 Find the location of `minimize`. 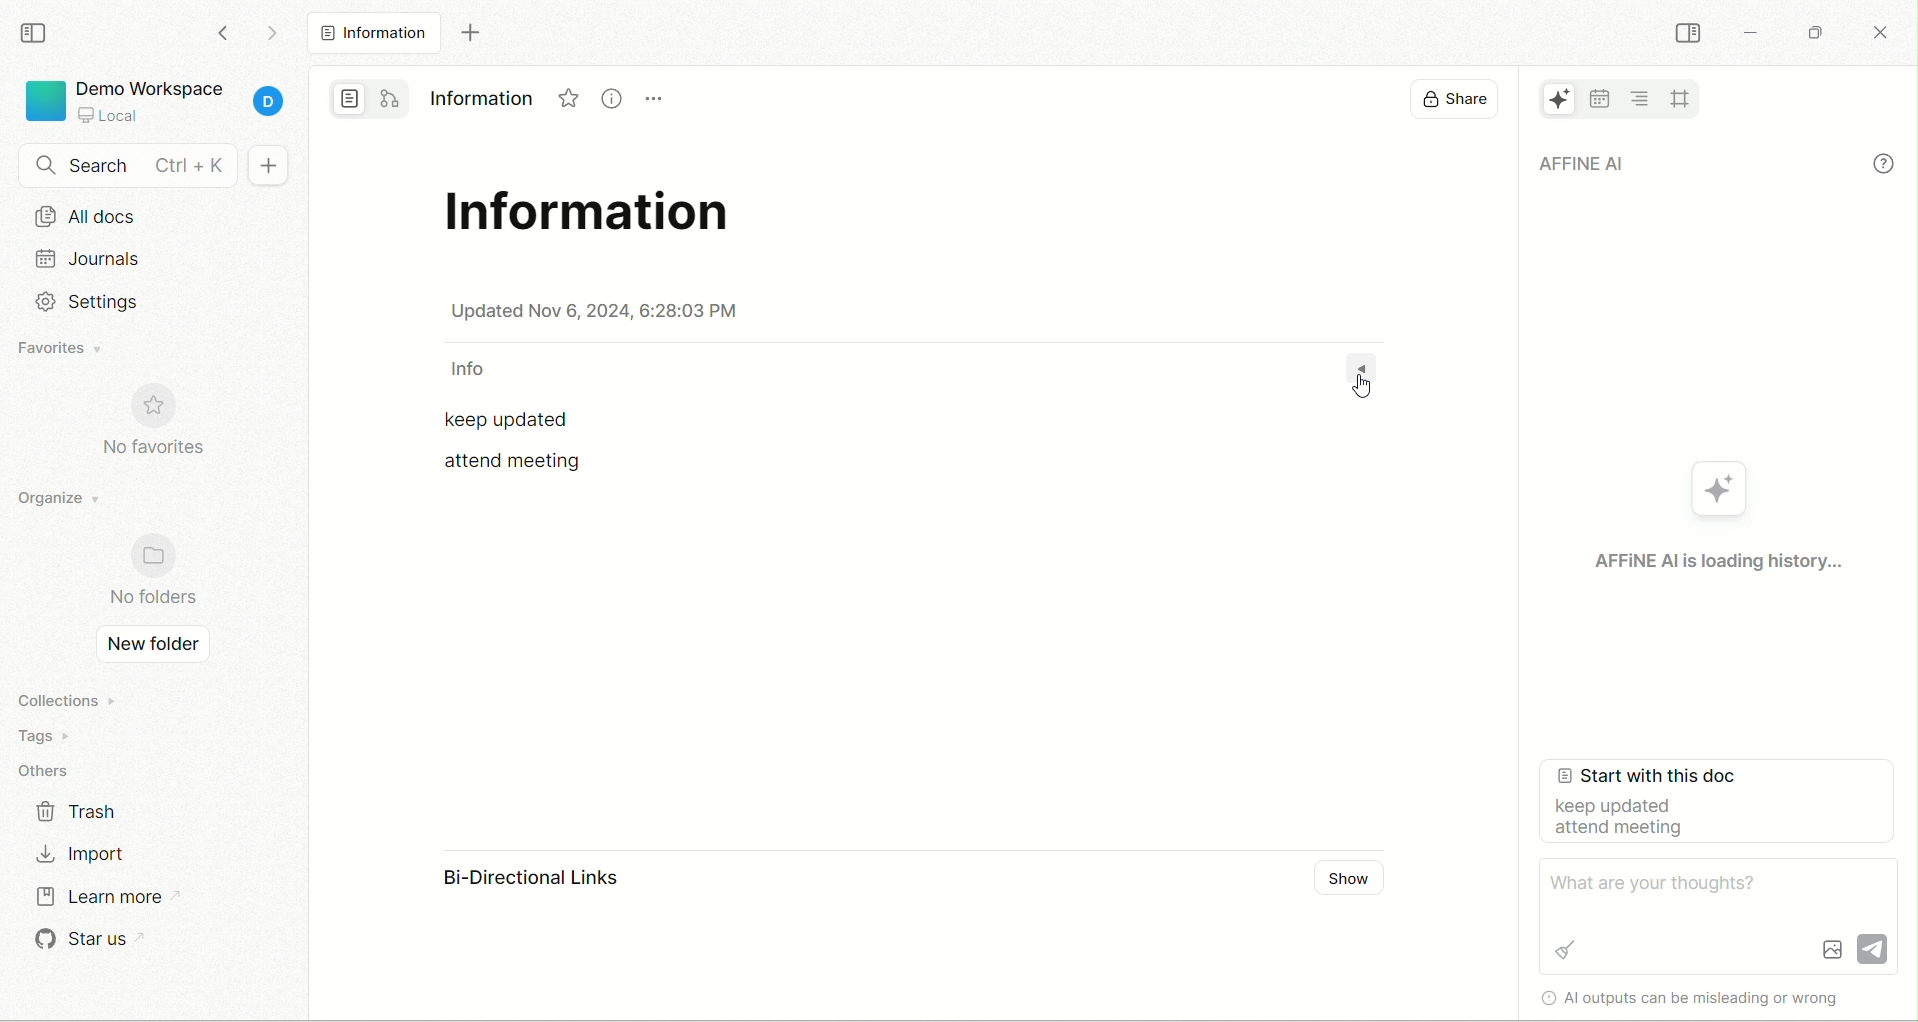

minimize is located at coordinates (1751, 33).